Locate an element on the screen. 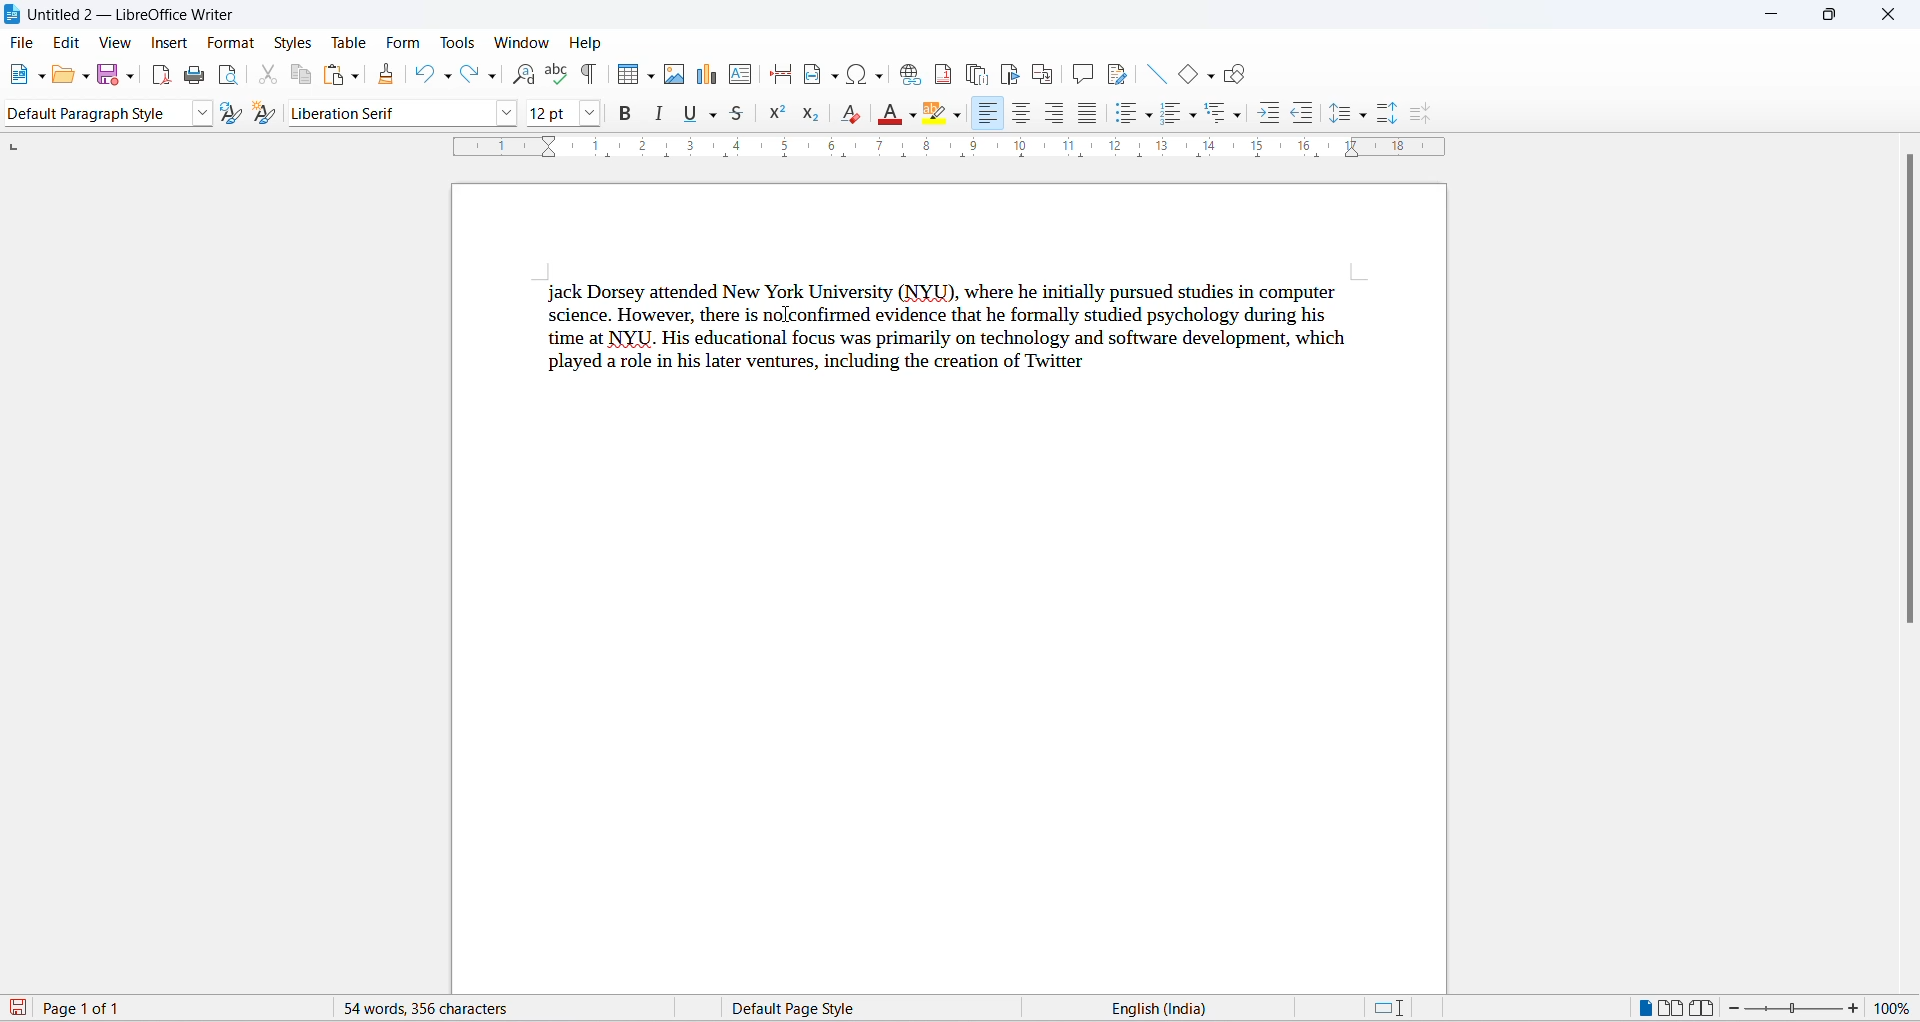  redo is located at coordinates (471, 72).